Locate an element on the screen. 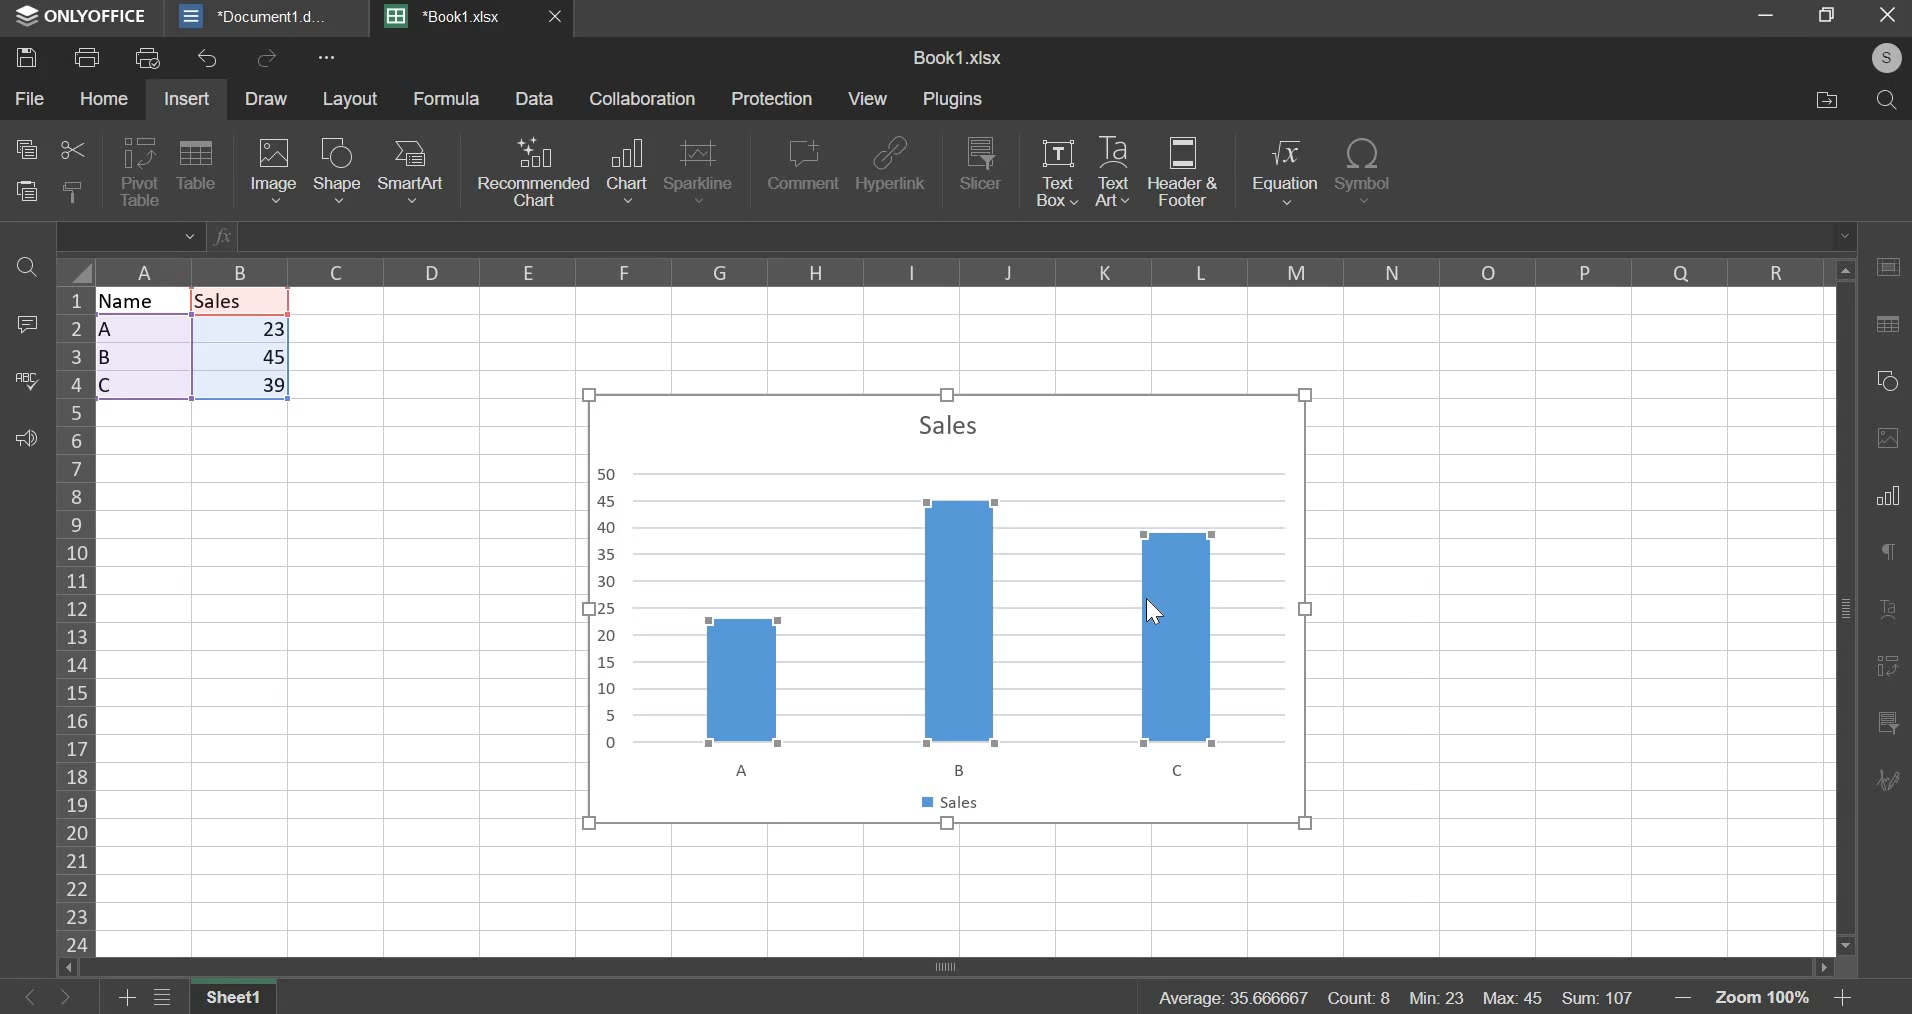  more is located at coordinates (341, 63).